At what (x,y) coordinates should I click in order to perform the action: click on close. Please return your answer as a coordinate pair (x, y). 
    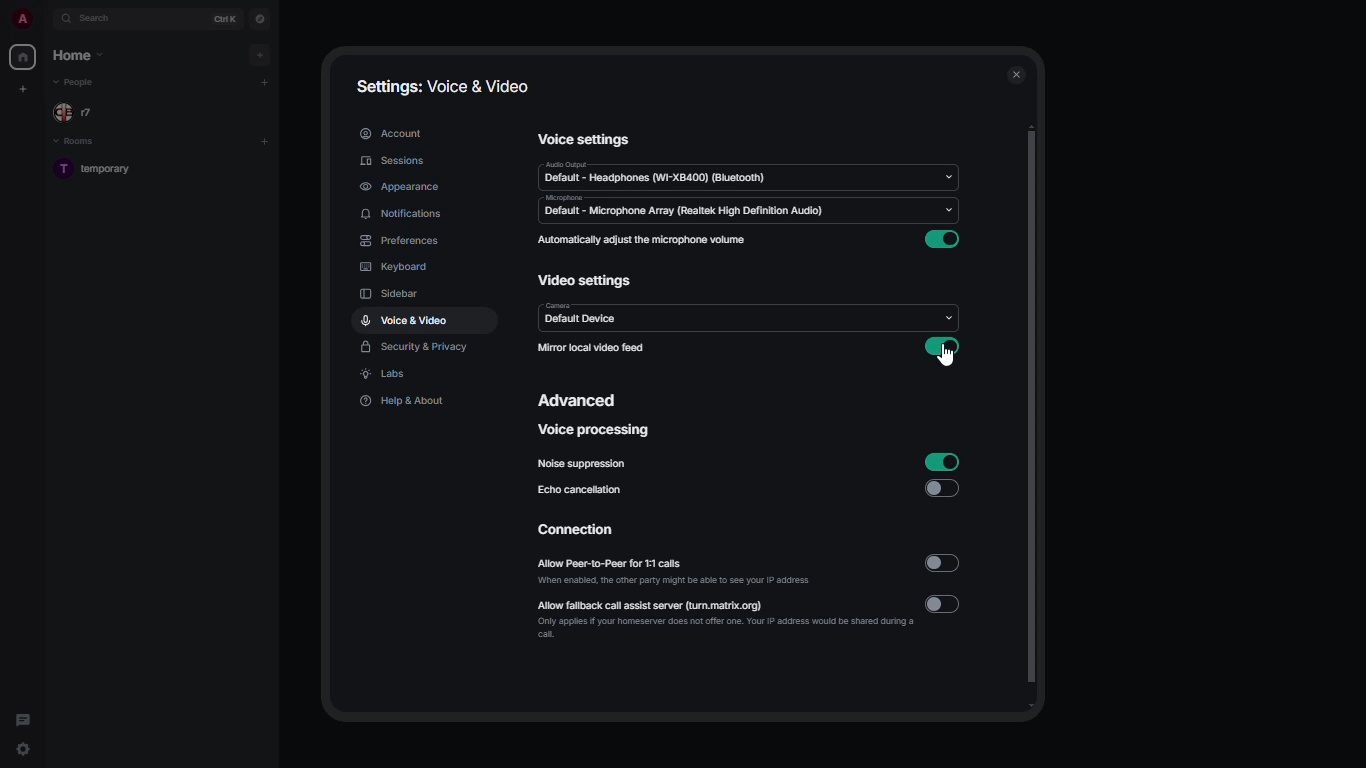
    Looking at the image, I should click on (1017, 75).